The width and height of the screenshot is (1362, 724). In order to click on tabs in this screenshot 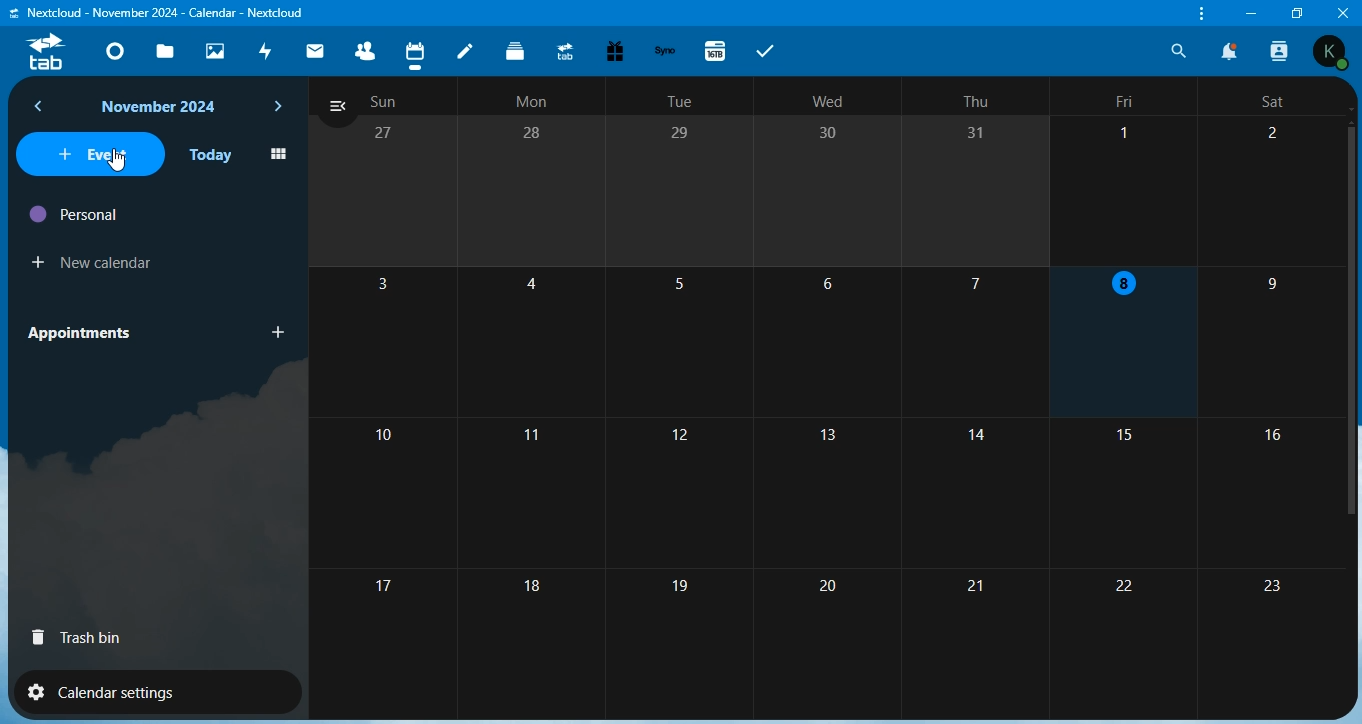, I will do `click(767, 50)`.